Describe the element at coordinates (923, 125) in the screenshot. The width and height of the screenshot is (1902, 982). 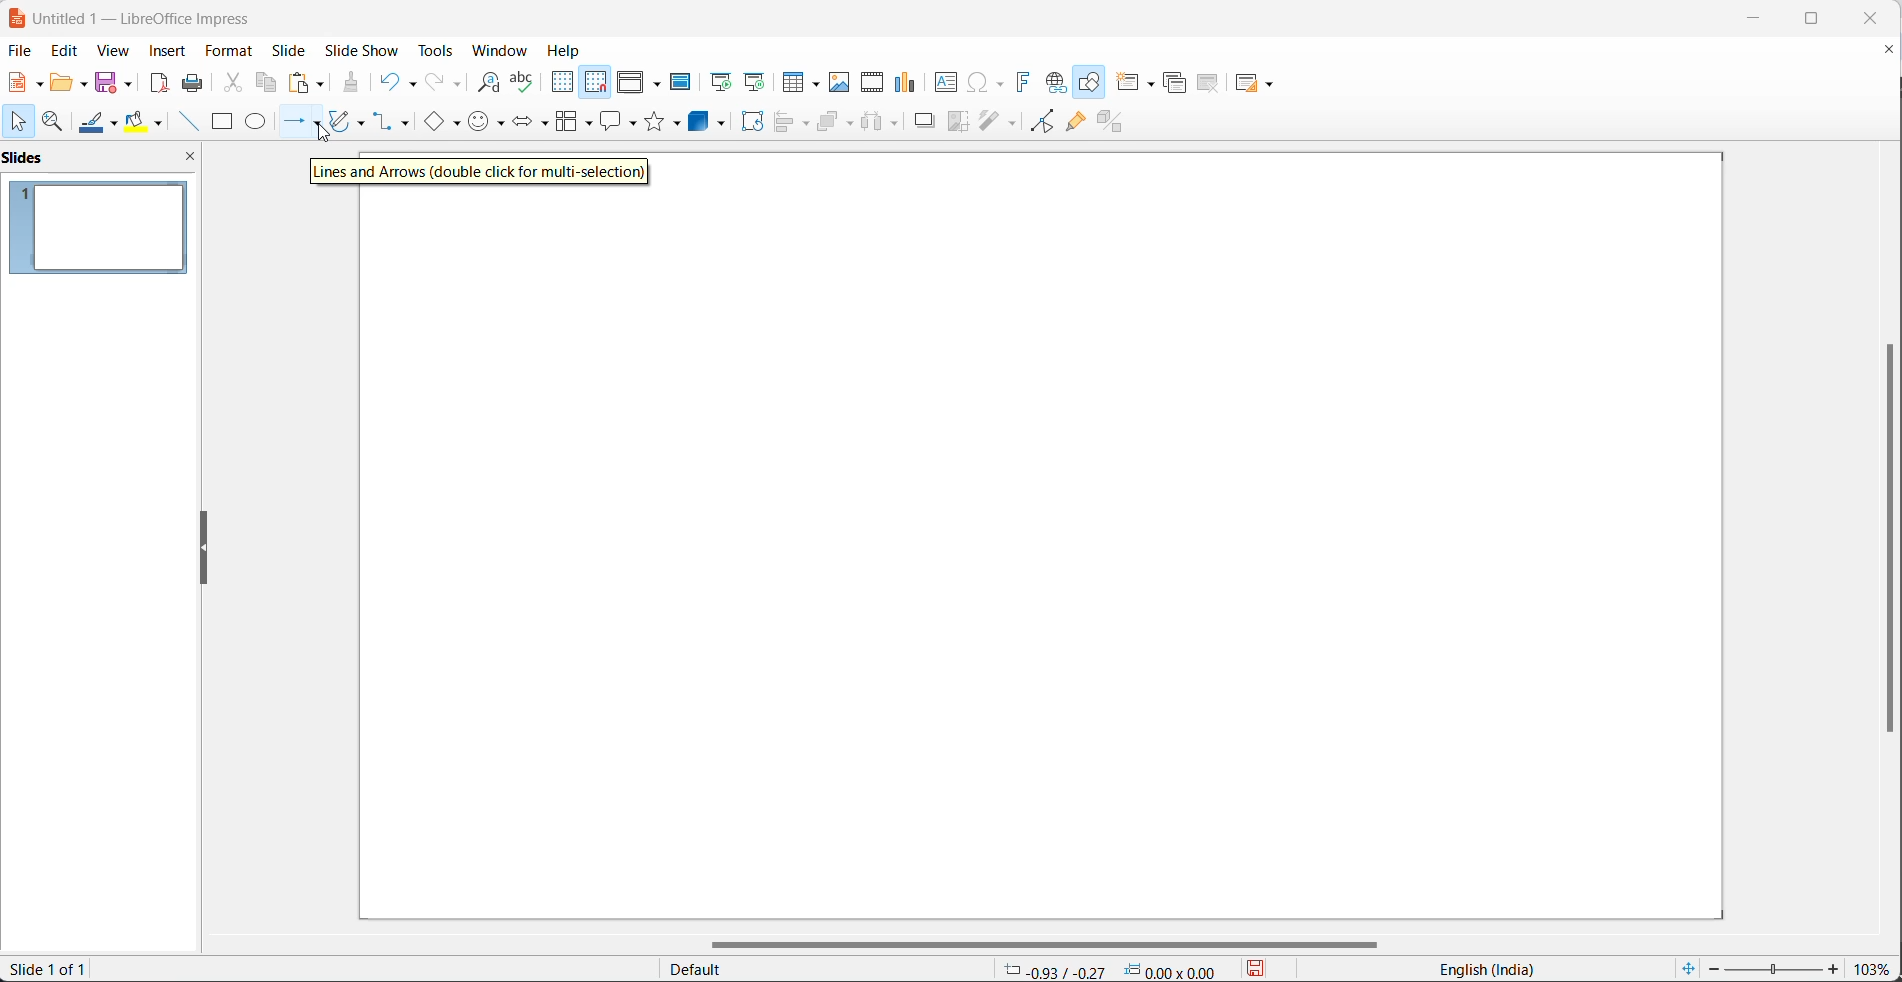
I see `shadow` at that location.